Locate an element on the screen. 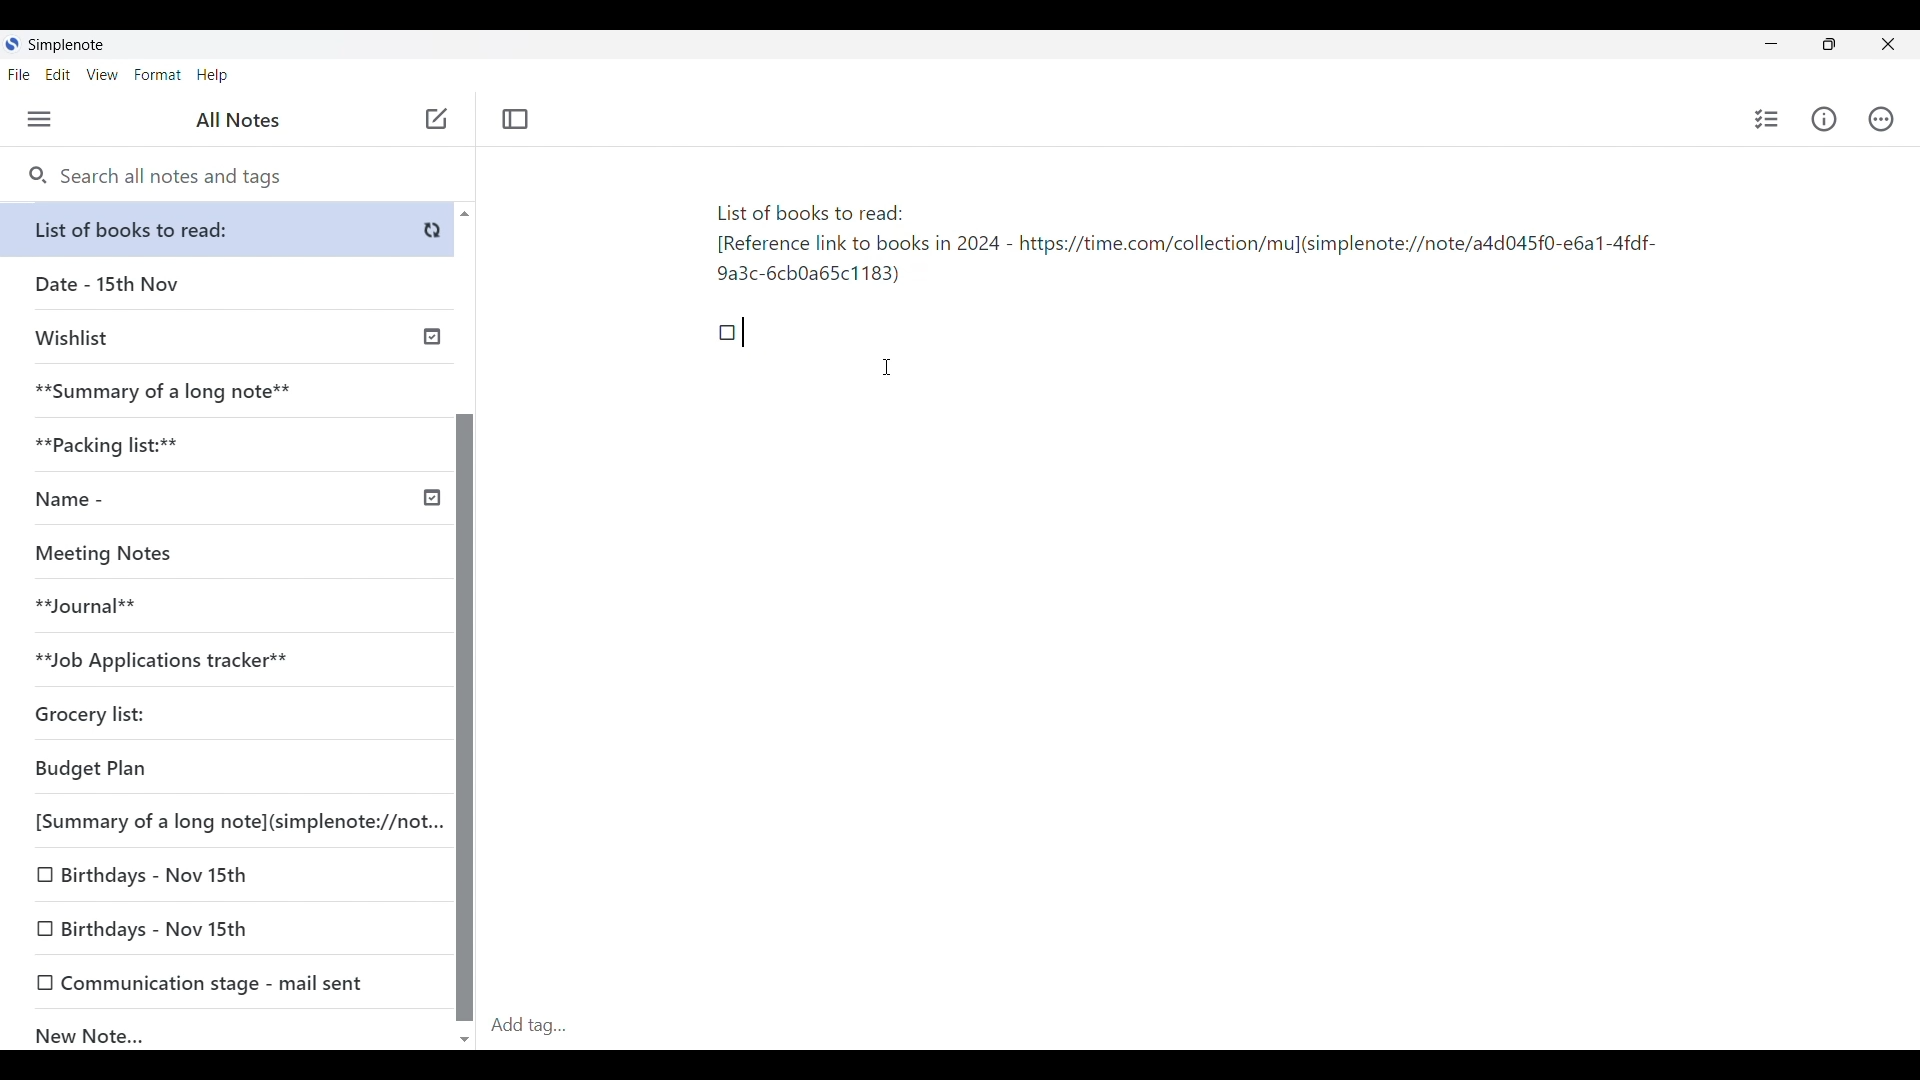 Image resolution: width=1920 pixels, height=1080 pixels. Help  is located at coordinates (213, 76).